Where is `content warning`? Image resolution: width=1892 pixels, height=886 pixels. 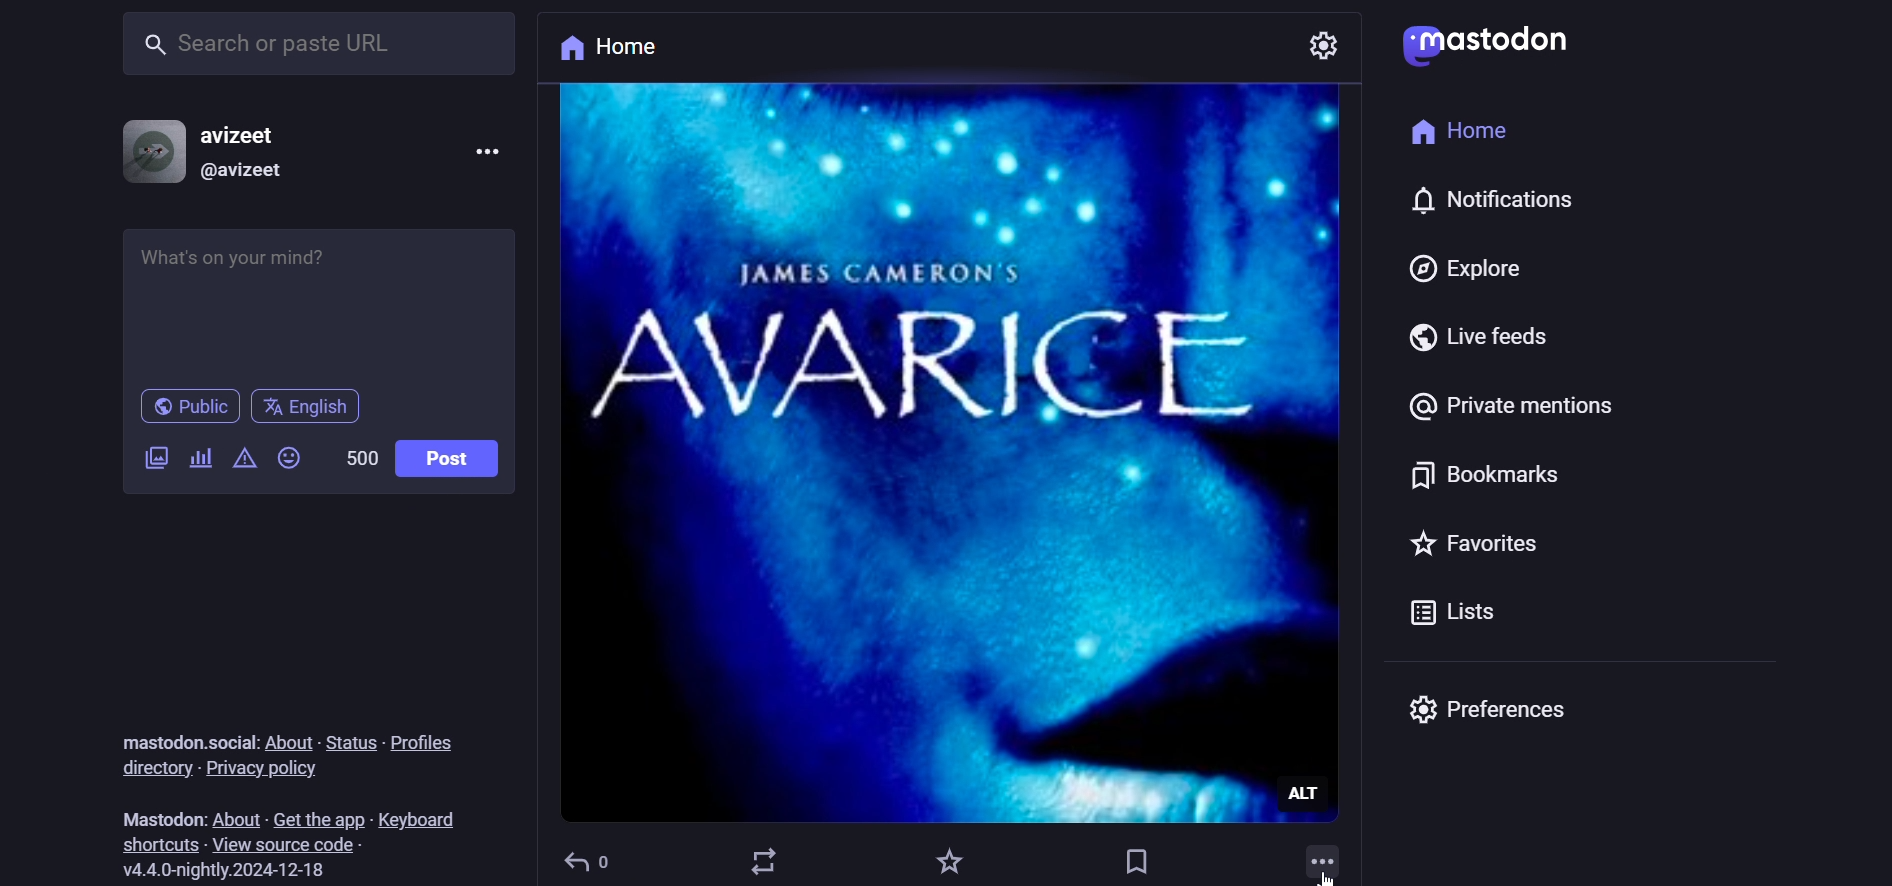 content warning is located at coordinates (247, 461).